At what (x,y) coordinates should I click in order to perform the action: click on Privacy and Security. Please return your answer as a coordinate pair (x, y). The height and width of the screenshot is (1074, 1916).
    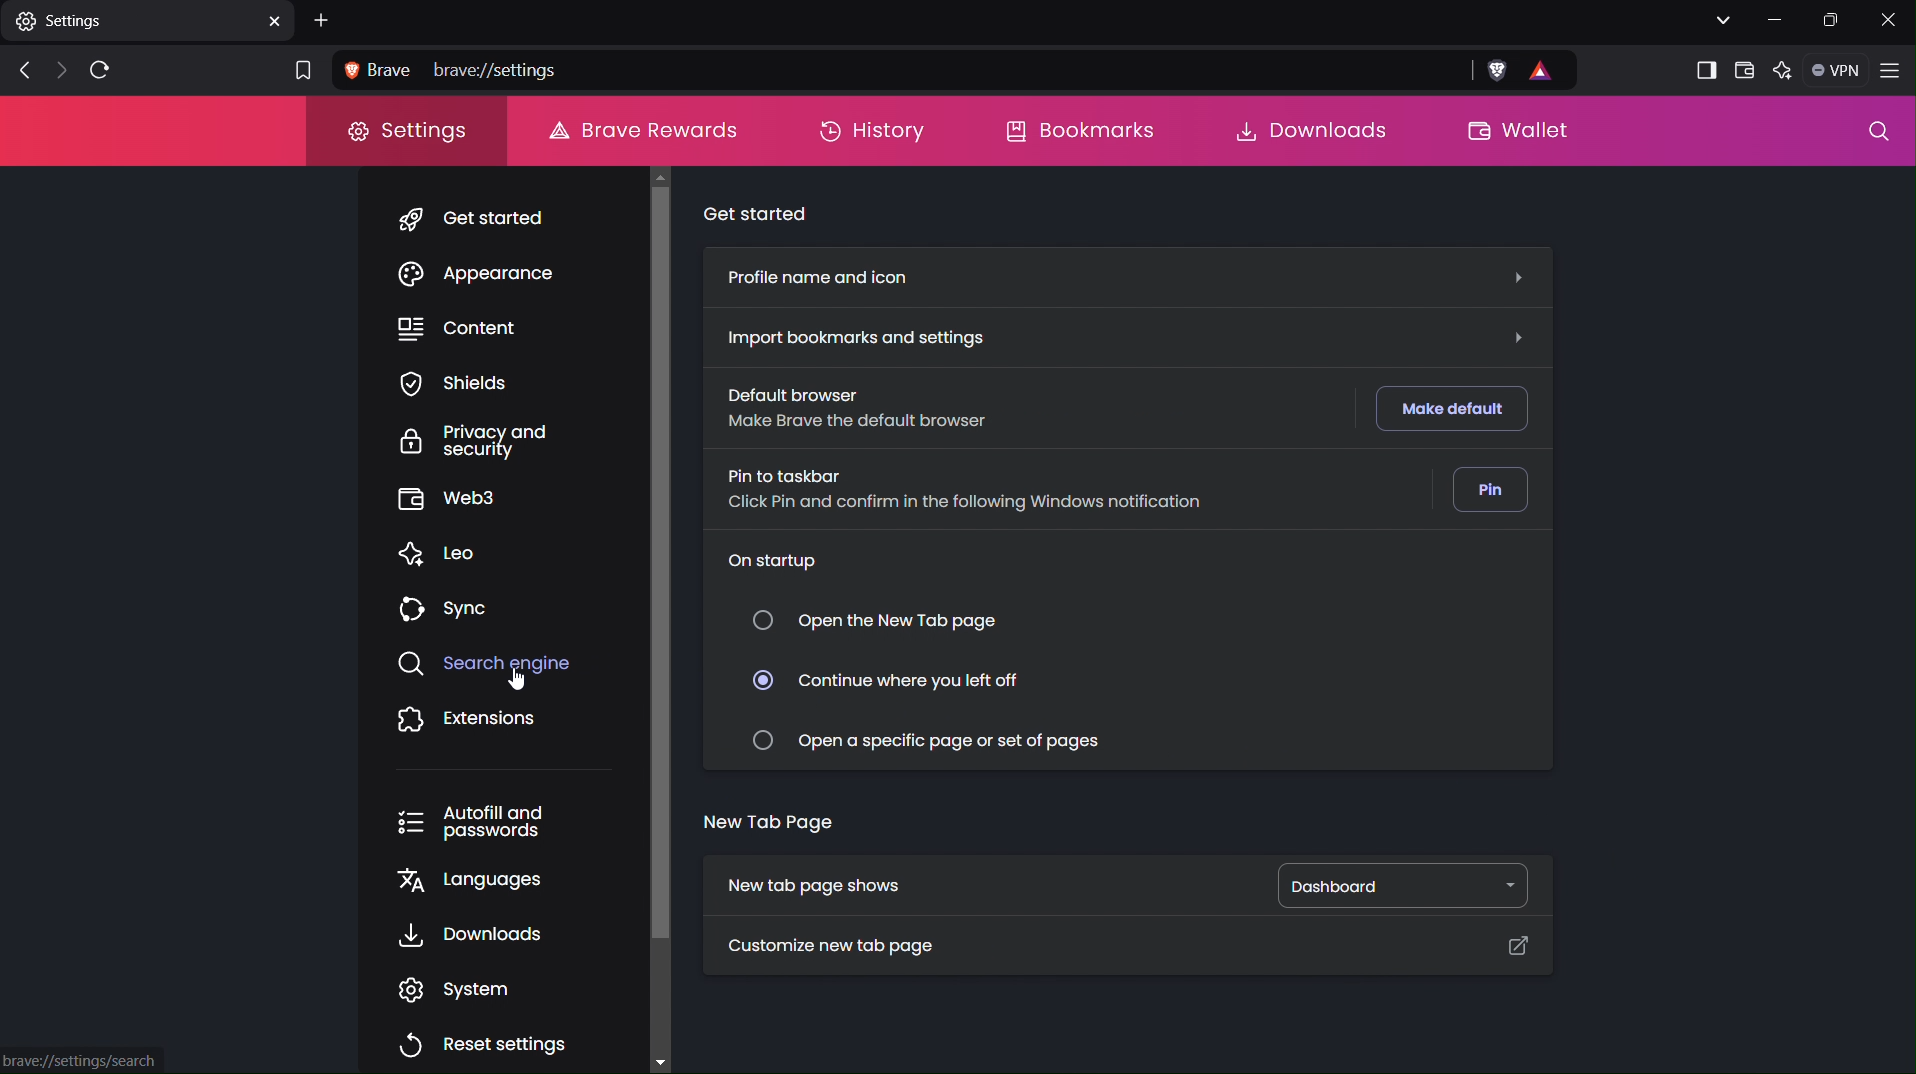
    Looking at the image, I should click on (456, 443).